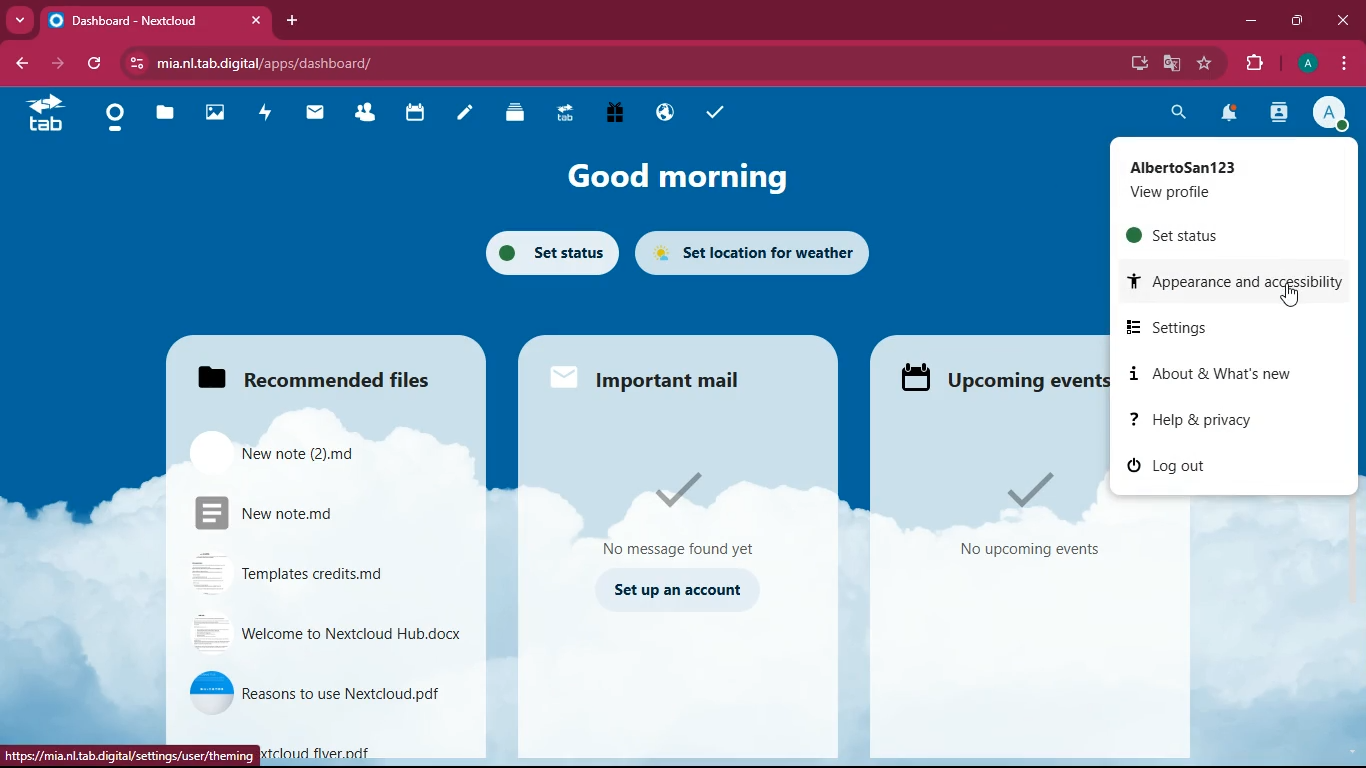 The width and height of the screenshot is (1366, 768). I want to click on log out, so click(1170, 467).